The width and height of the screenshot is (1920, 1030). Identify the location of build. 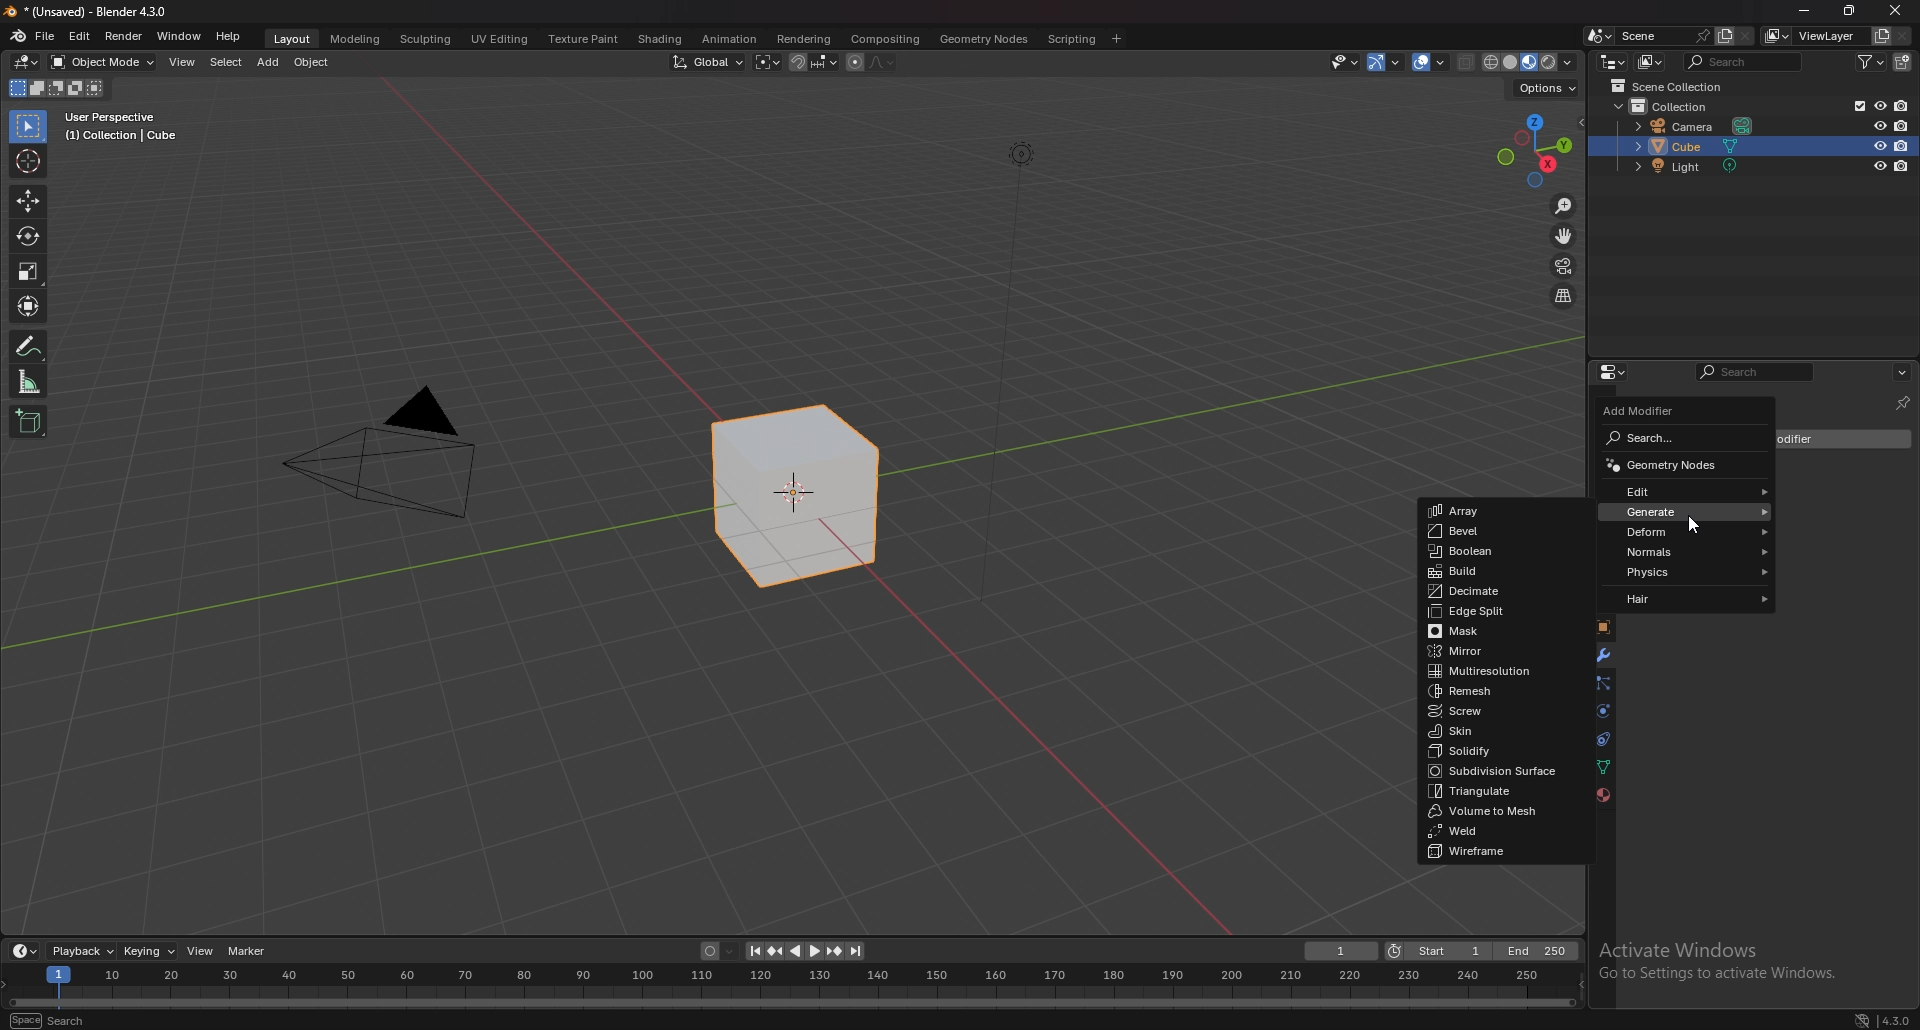
(1503, 571).